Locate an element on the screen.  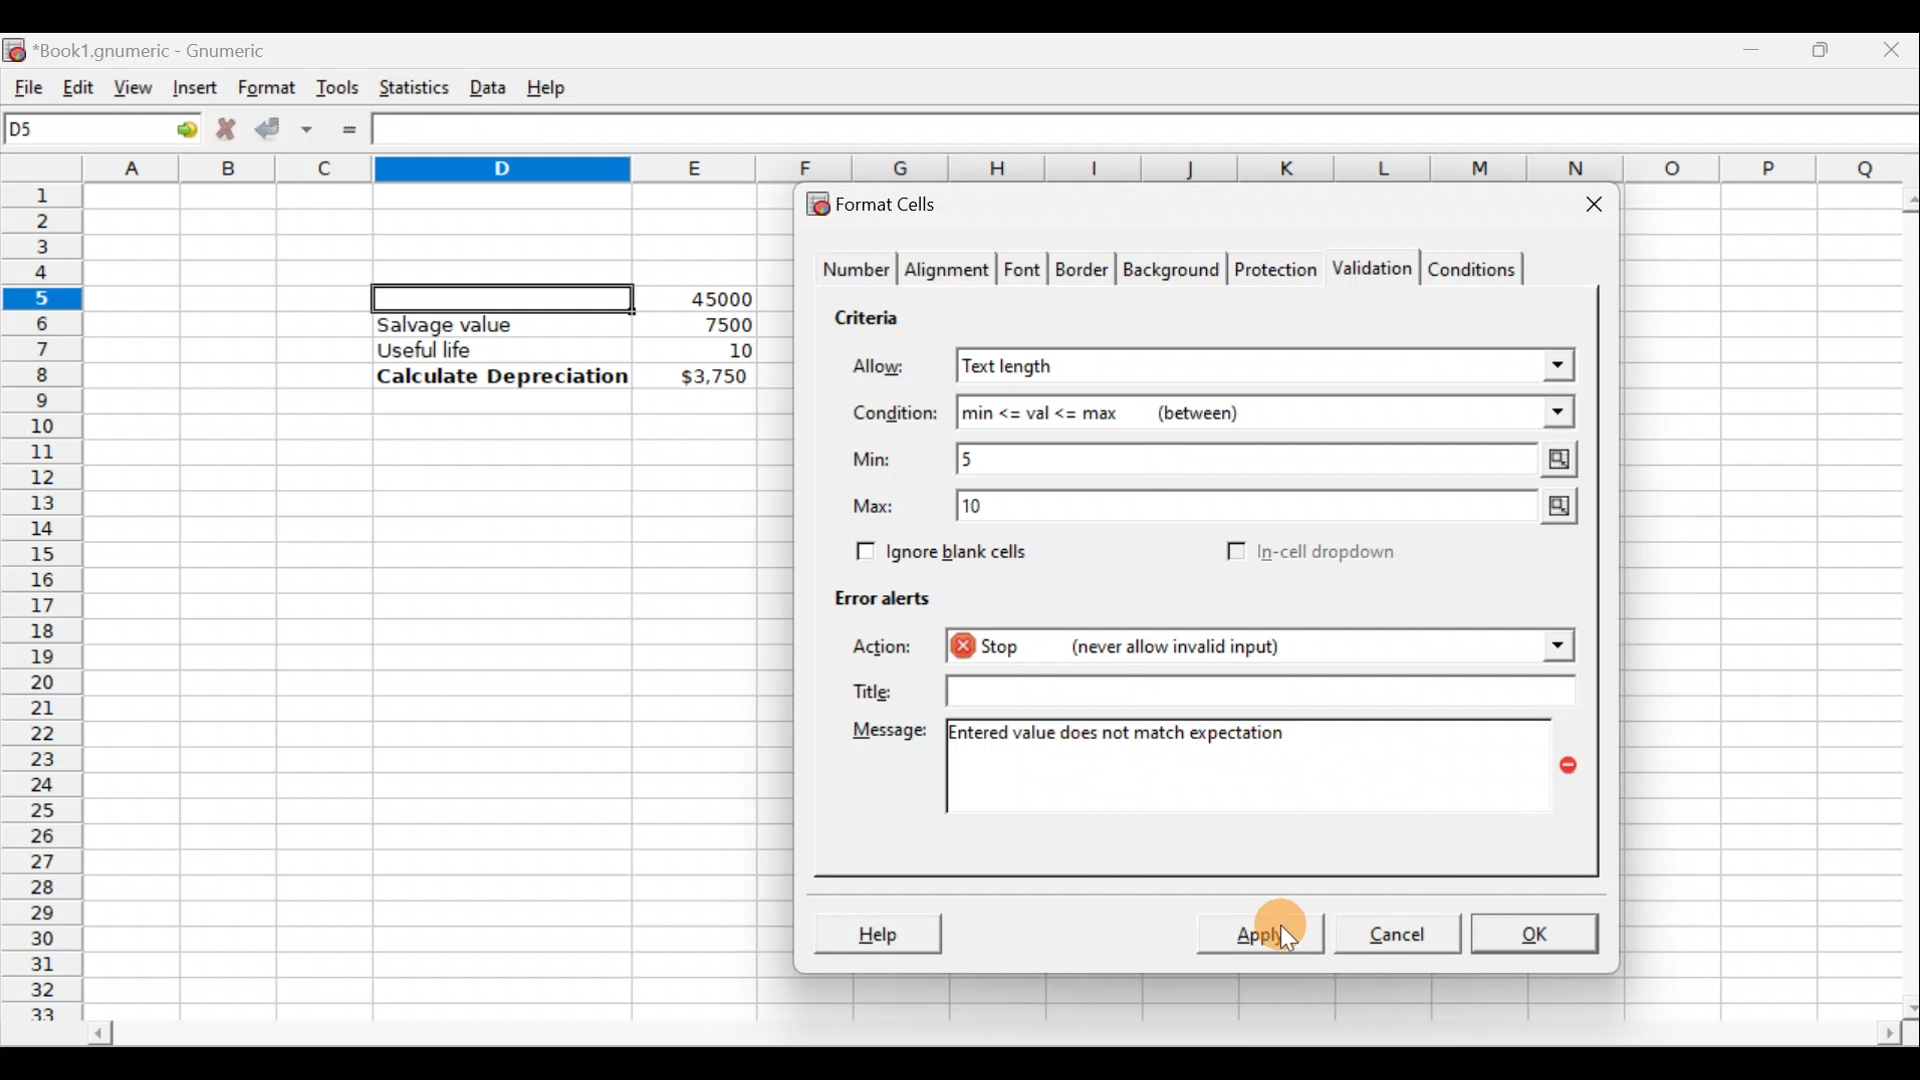
Rows is located at coordinates (44, 591).